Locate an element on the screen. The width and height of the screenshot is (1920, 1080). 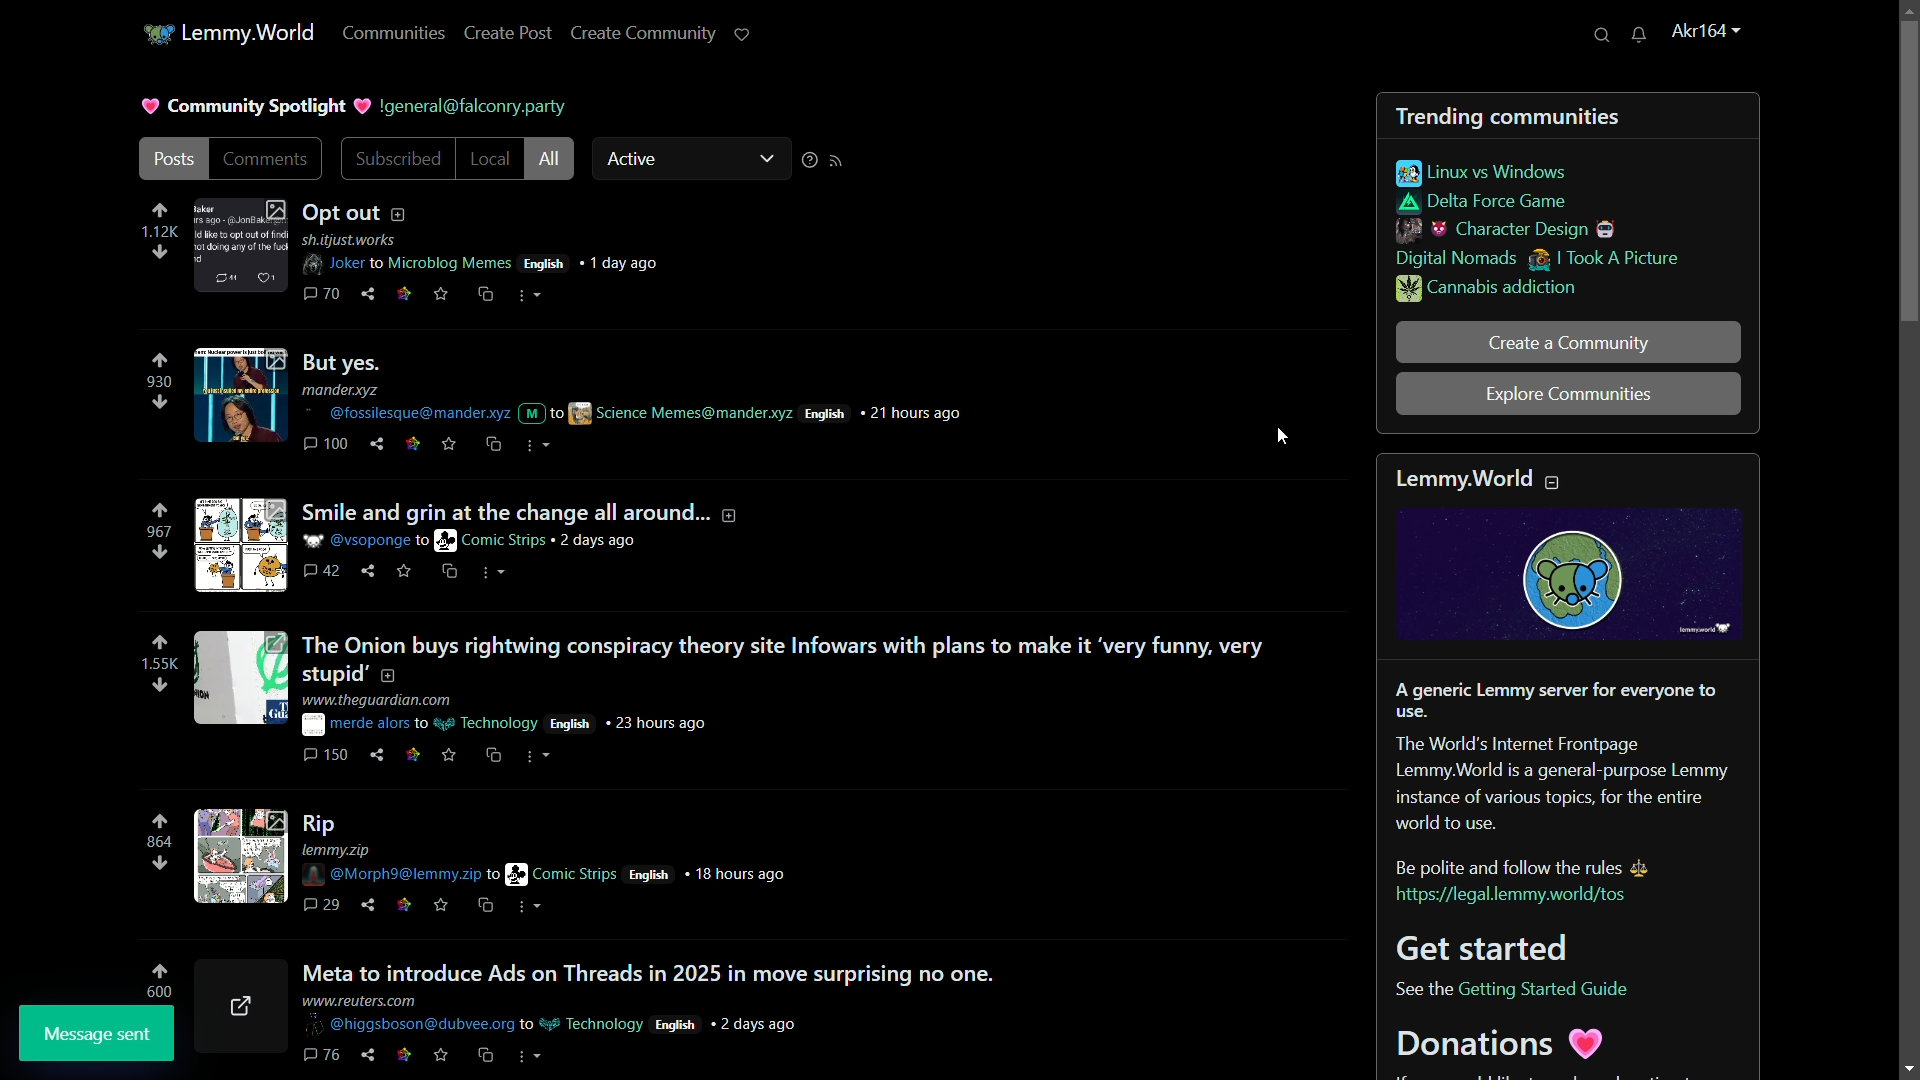
image is located at coordinates (245, 544).